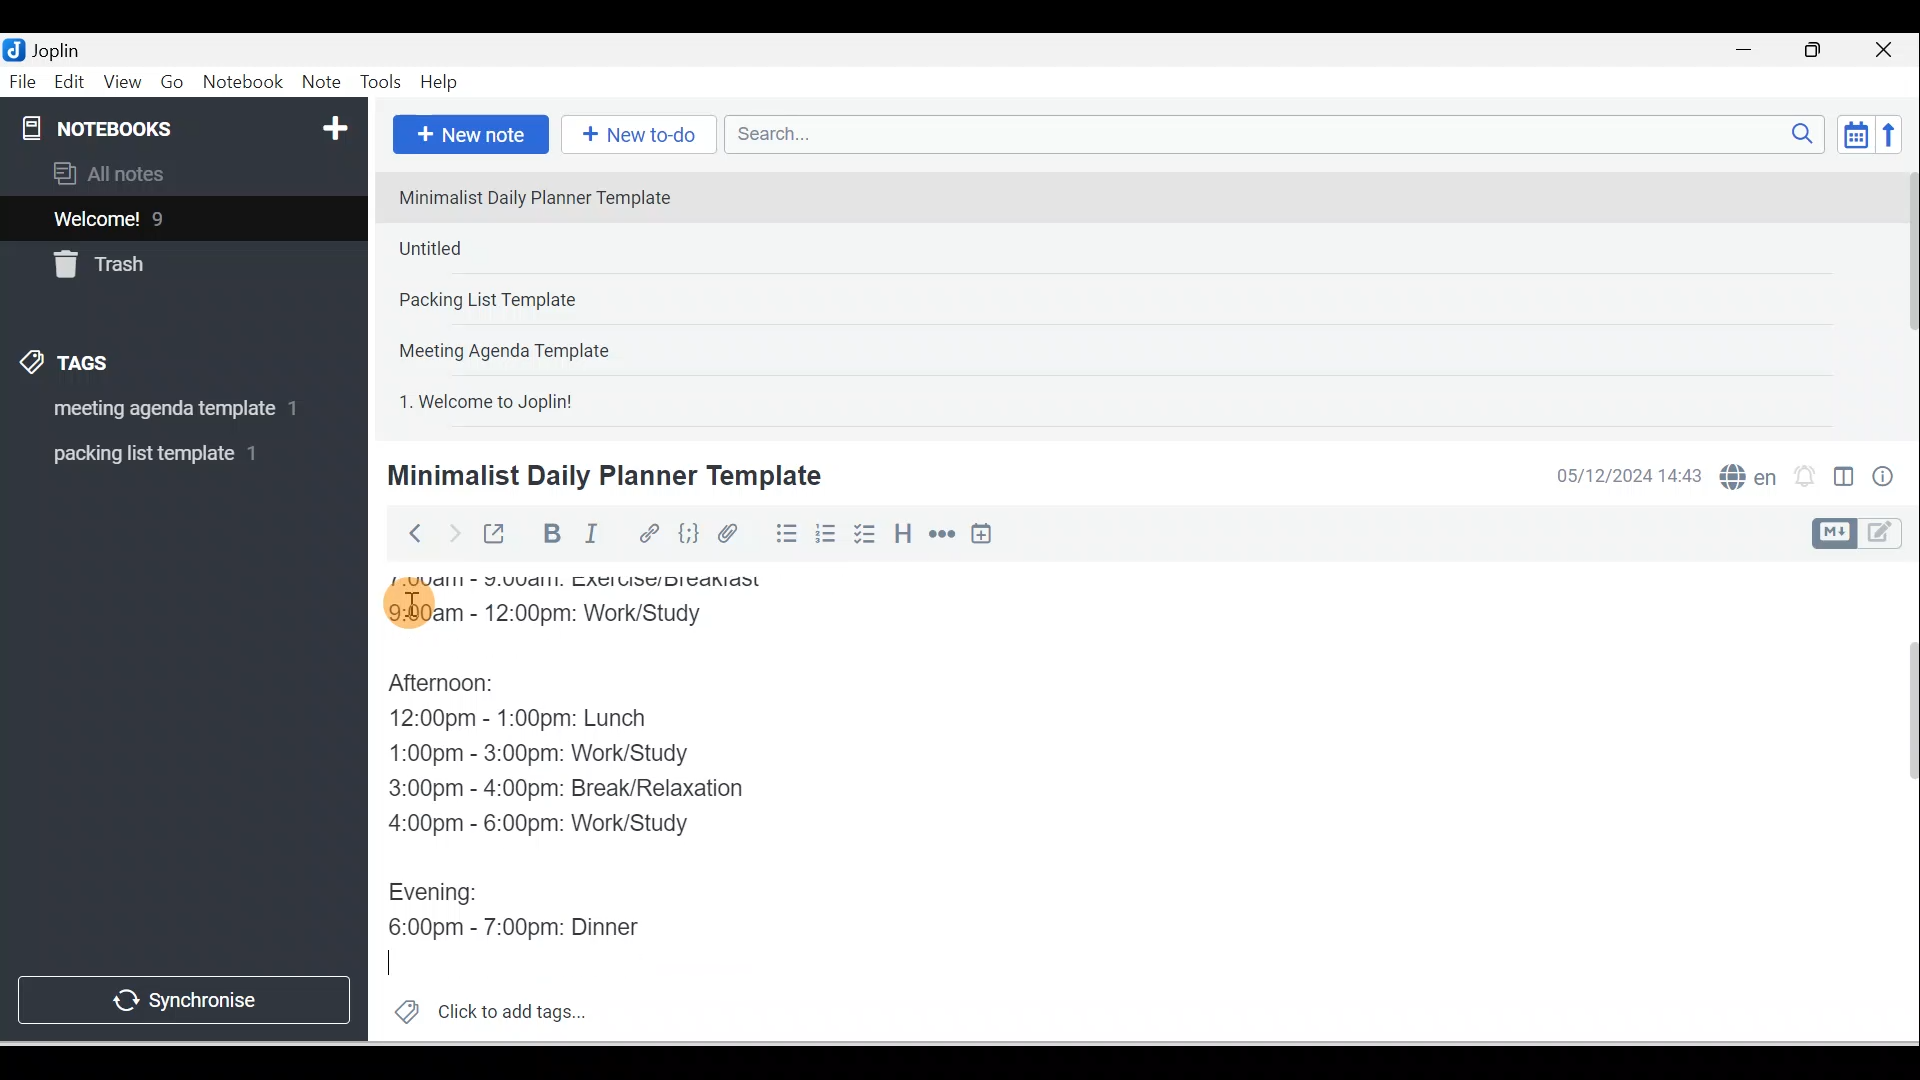 Image resolution: width=1920 pixels, height=1080 pixels. I want to click on File, so click(24, 80).